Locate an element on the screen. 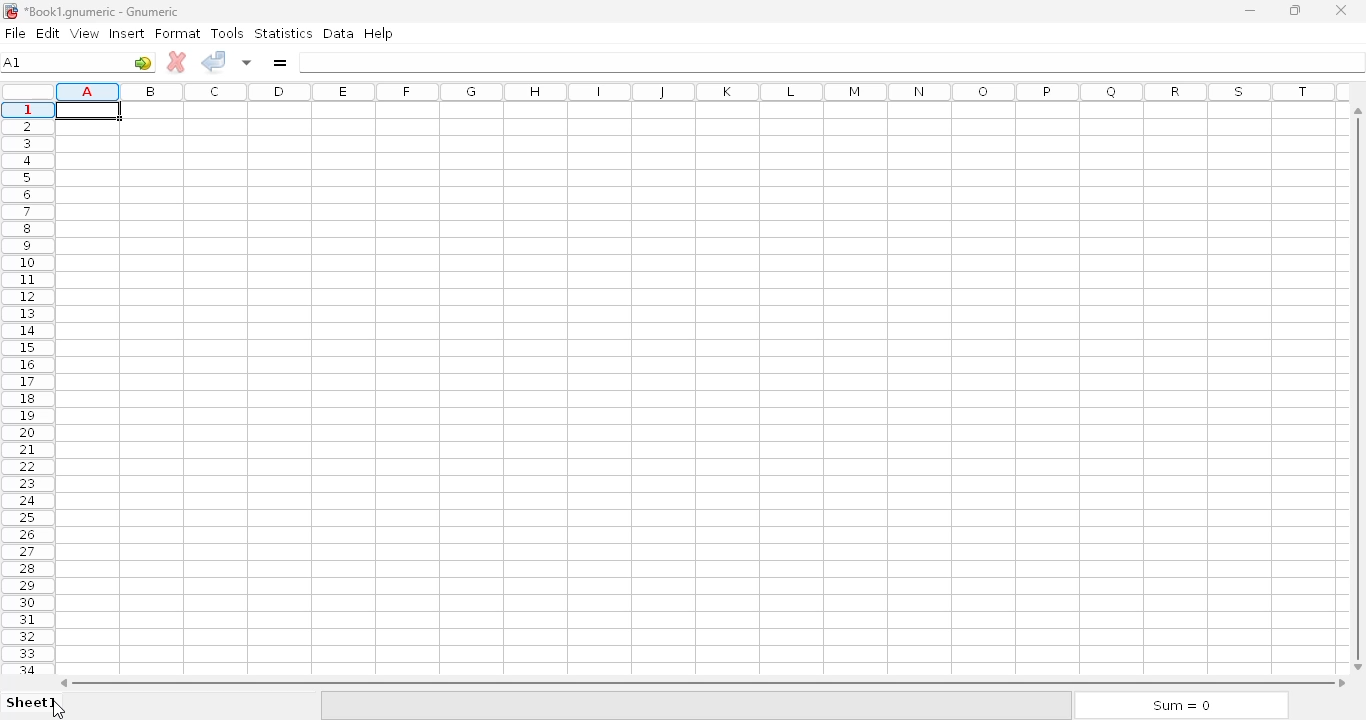 The height and width of the screenshot is (720, 1366). edit is located at coordinates (50, 33).